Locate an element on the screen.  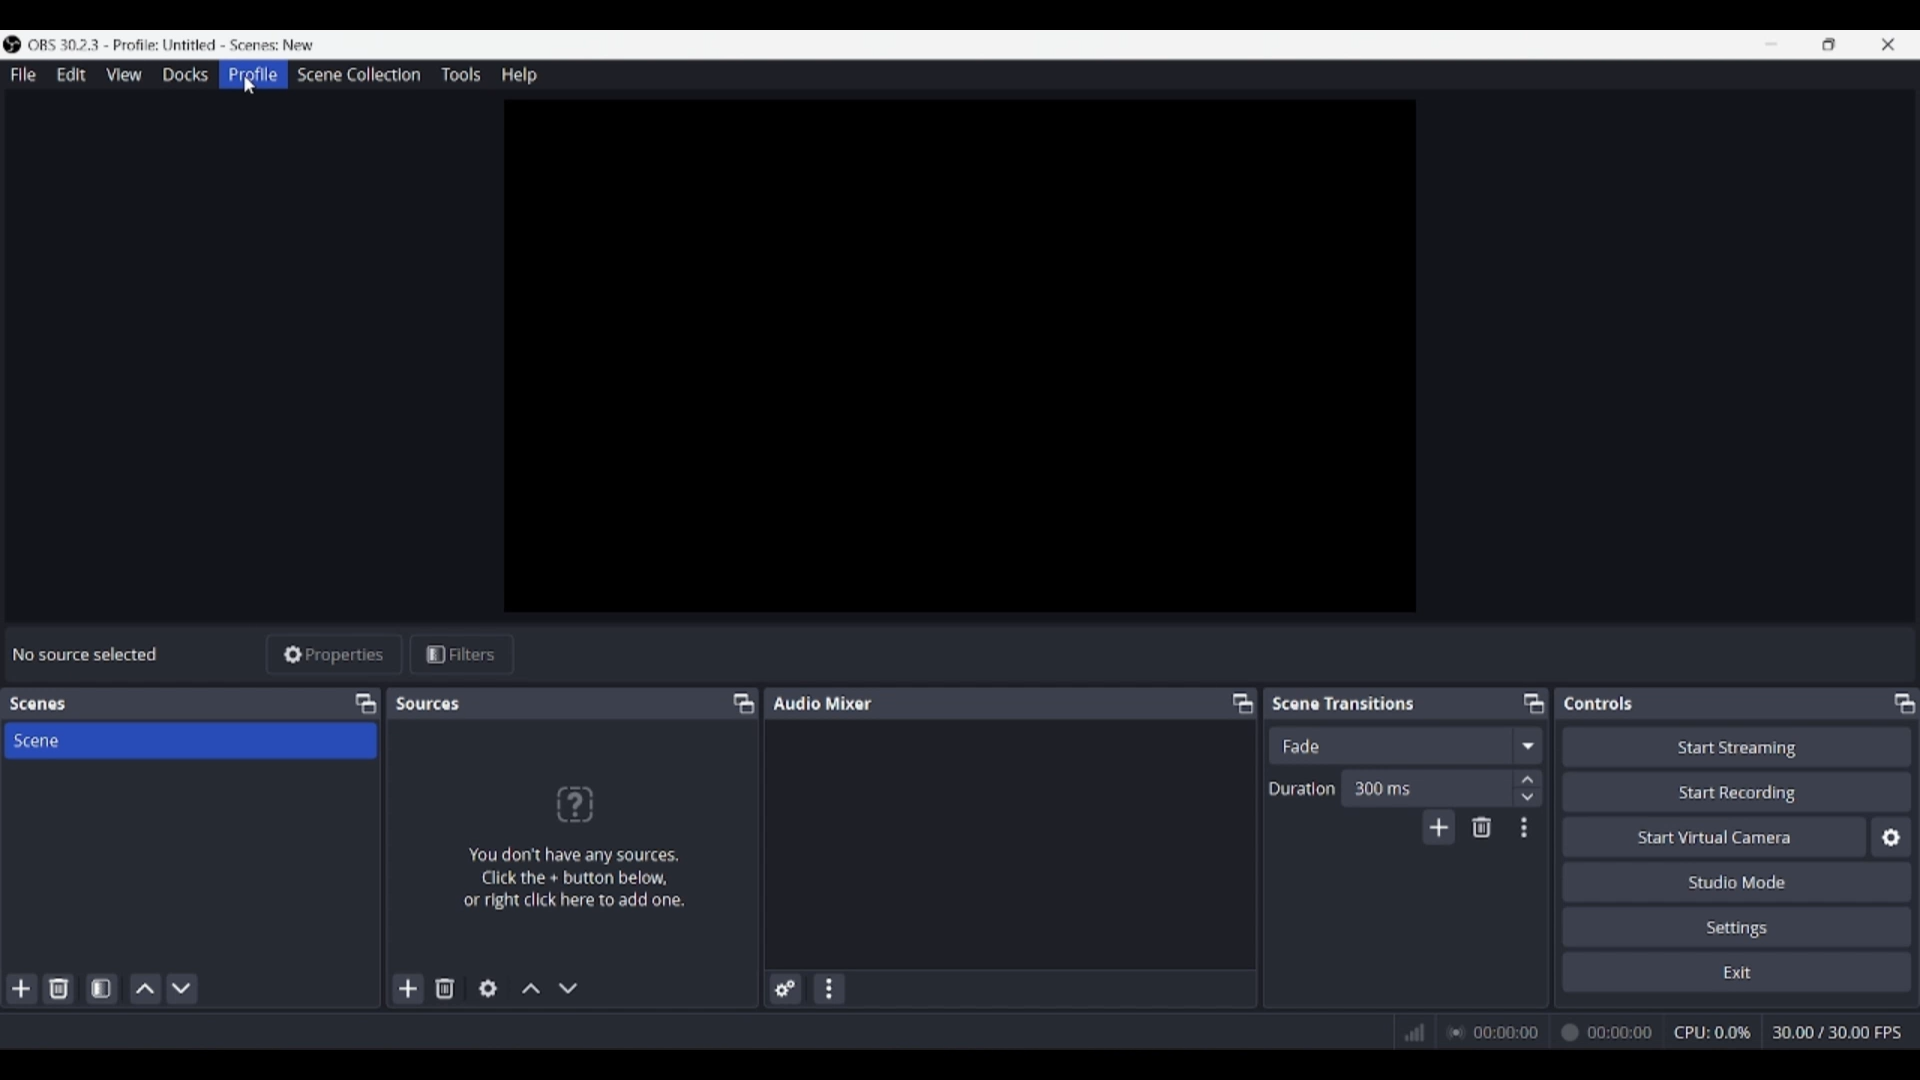
Move scene up is located at coordinates (146, 989).